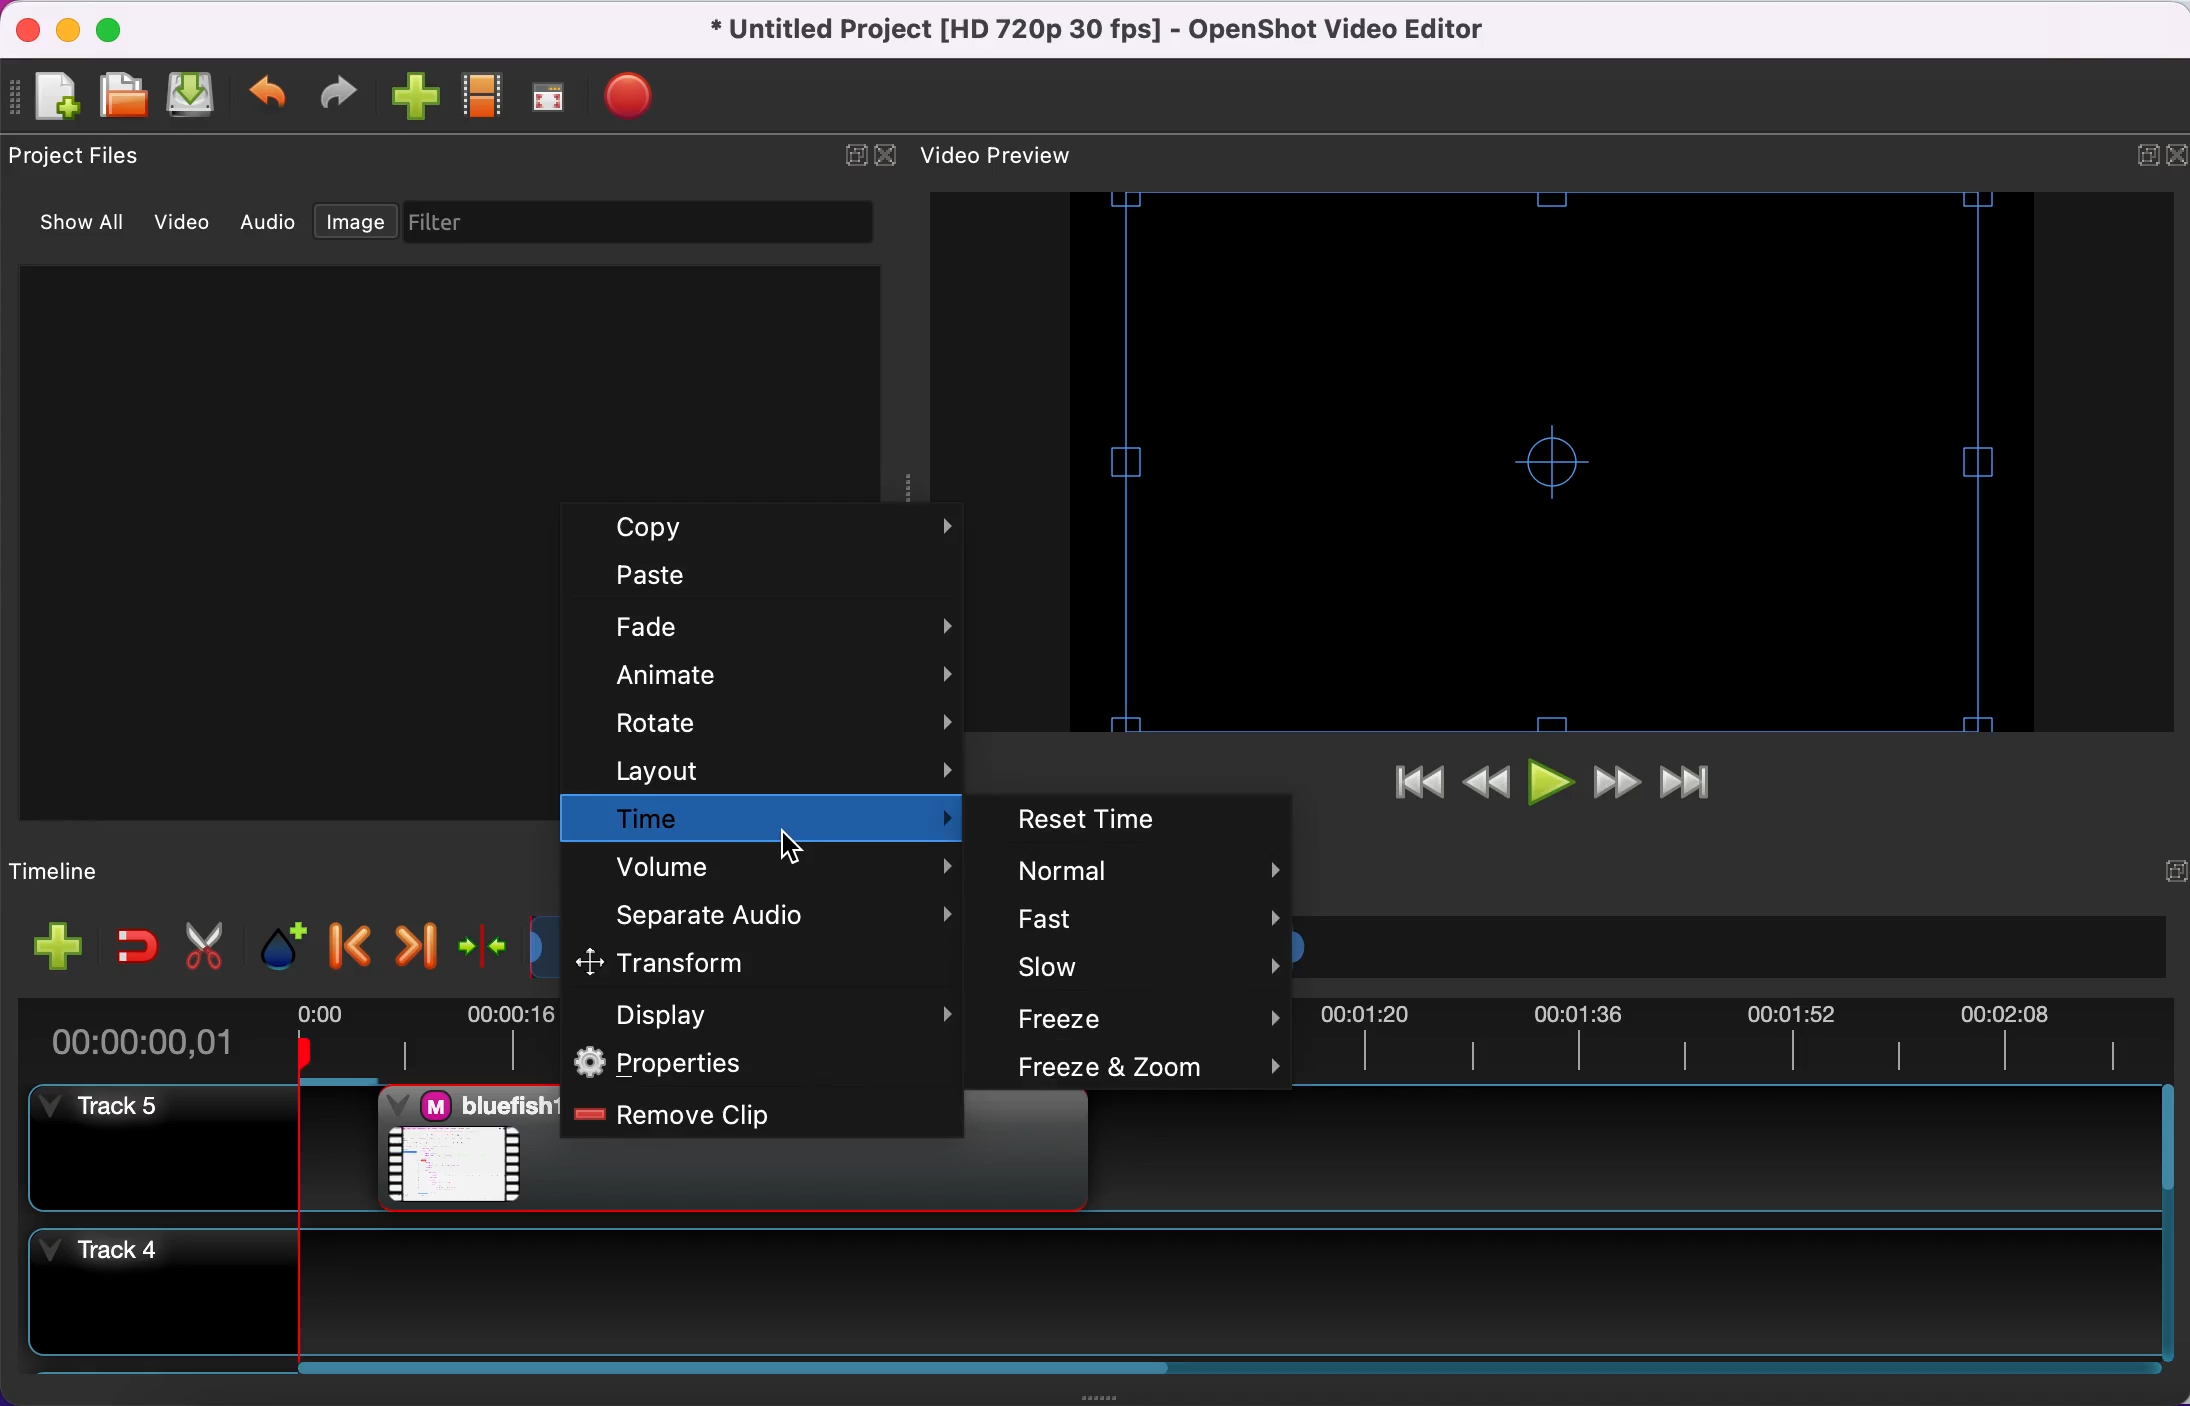  What do you see at coordinates (1014, 153) in the screenshot?
I see `video preview` at bounding box center [1014, 153].